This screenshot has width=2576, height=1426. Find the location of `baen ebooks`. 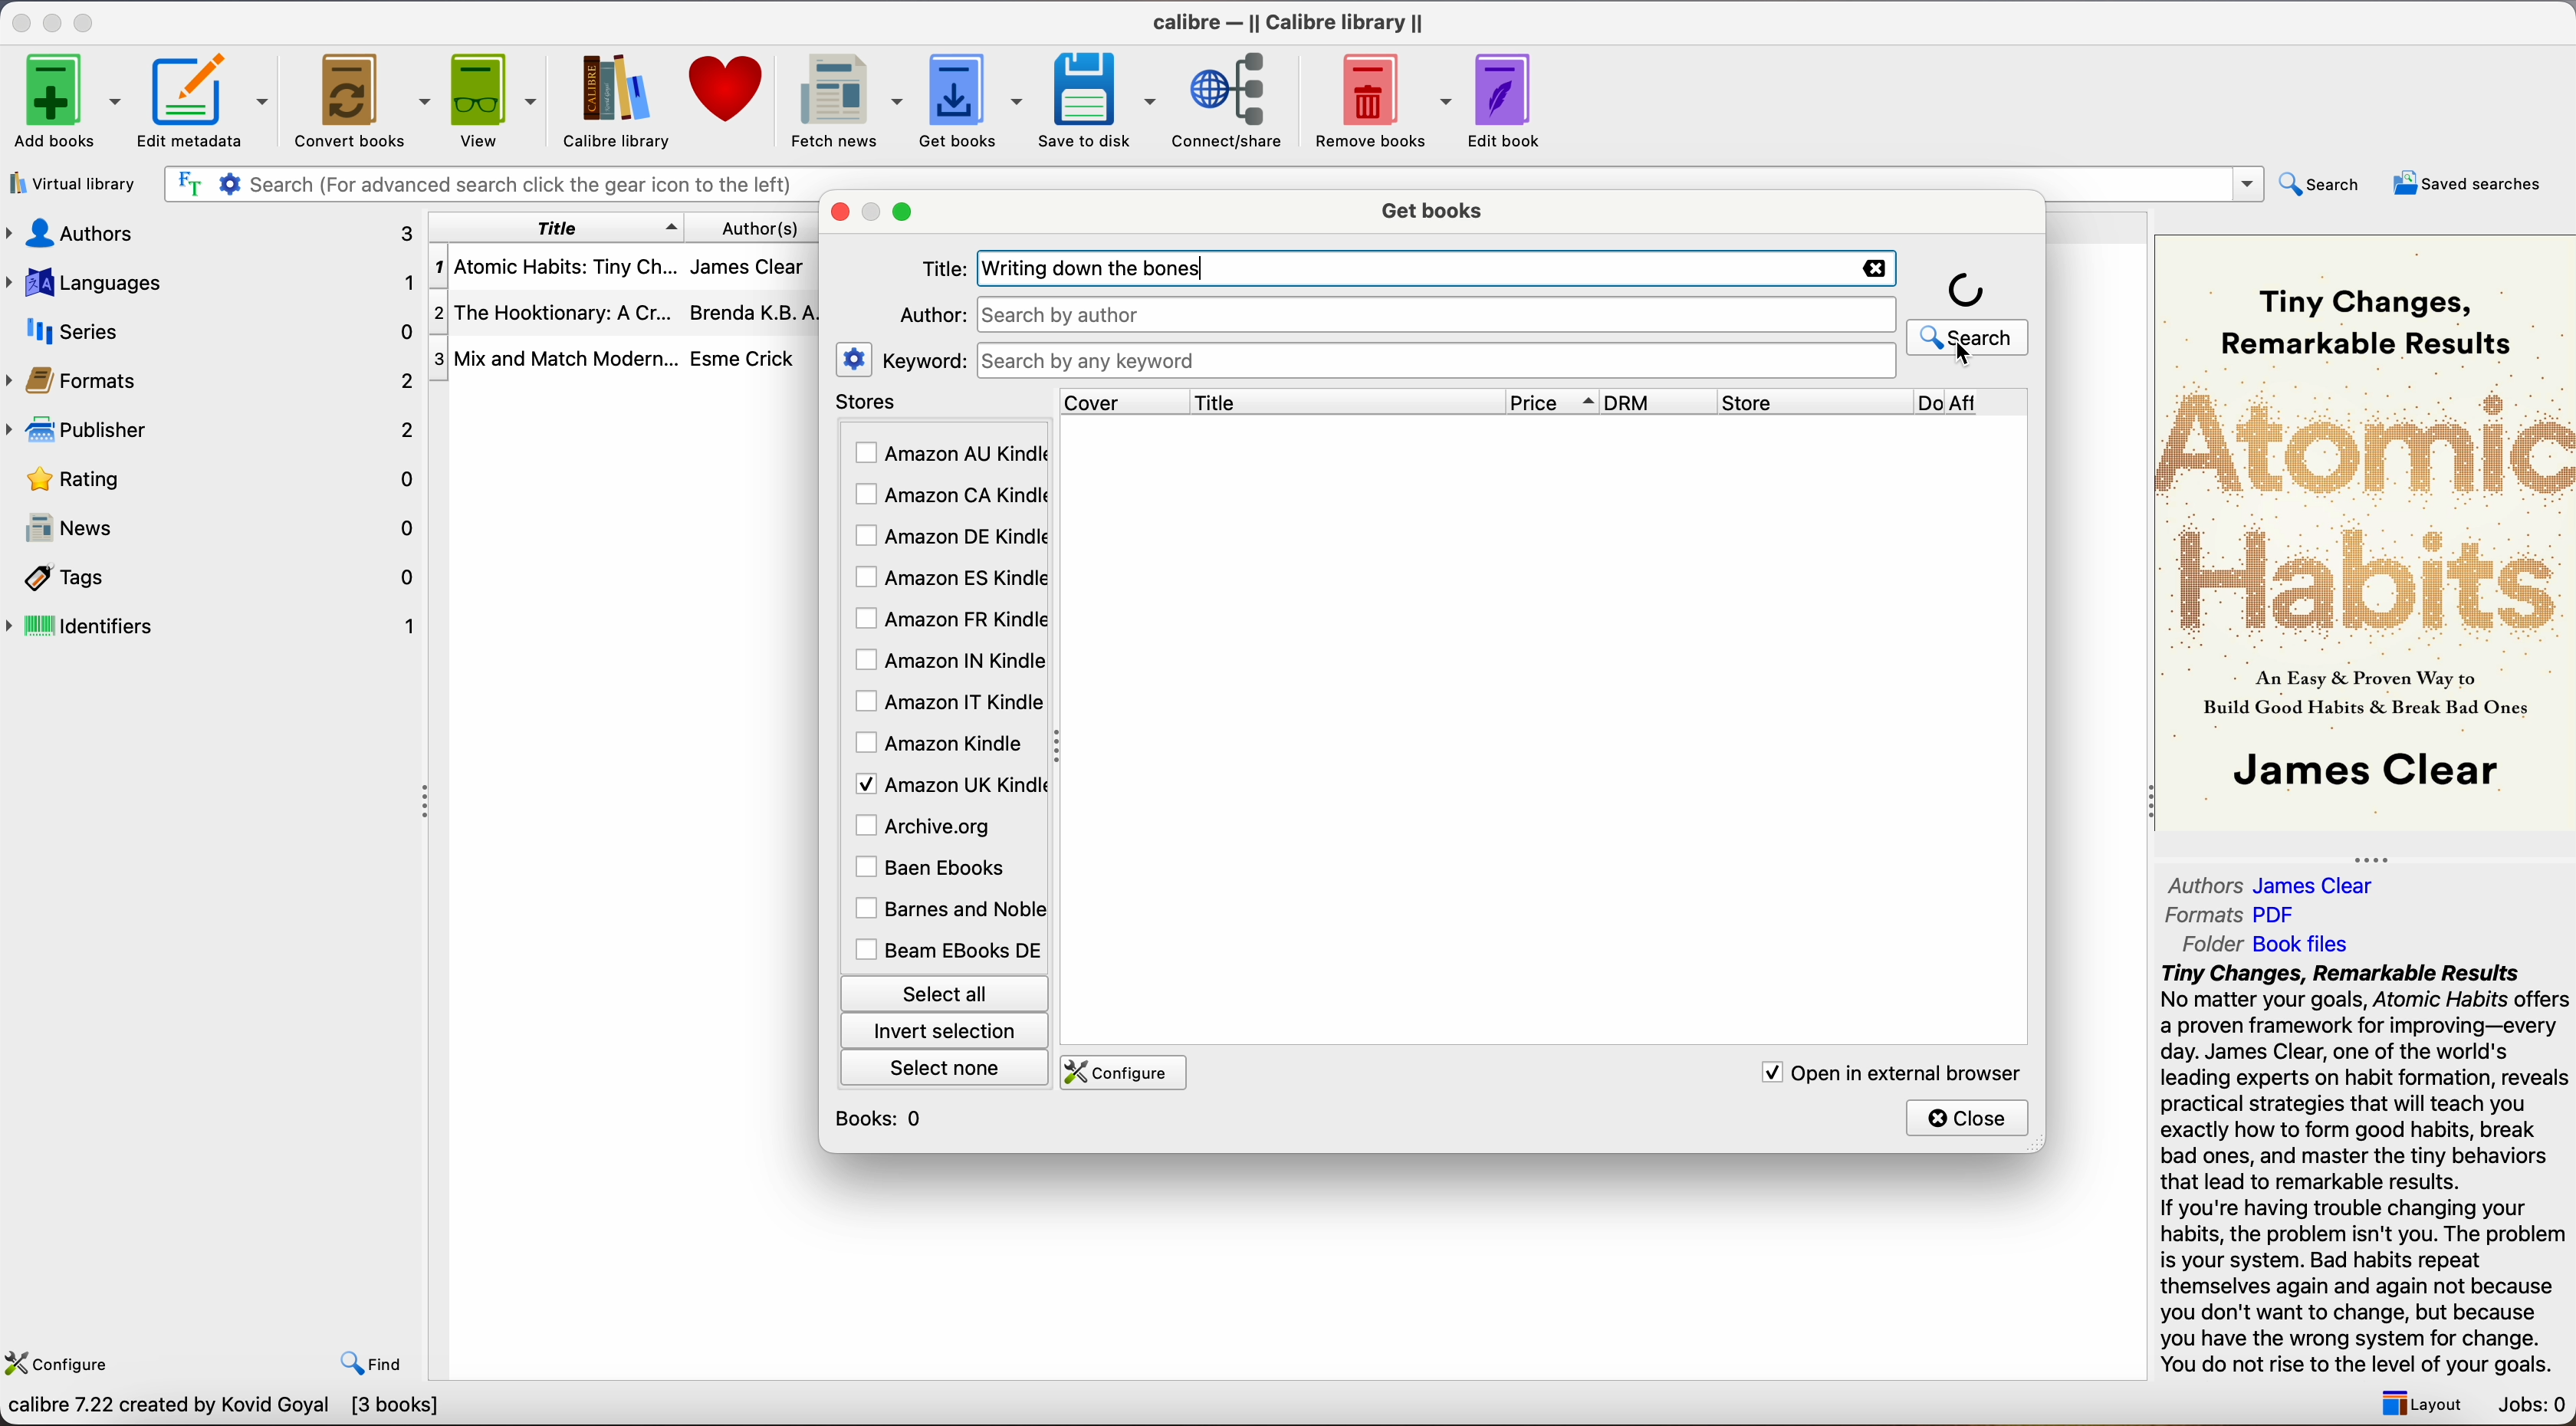

baen ebooks is located at coordinates (935, 869).